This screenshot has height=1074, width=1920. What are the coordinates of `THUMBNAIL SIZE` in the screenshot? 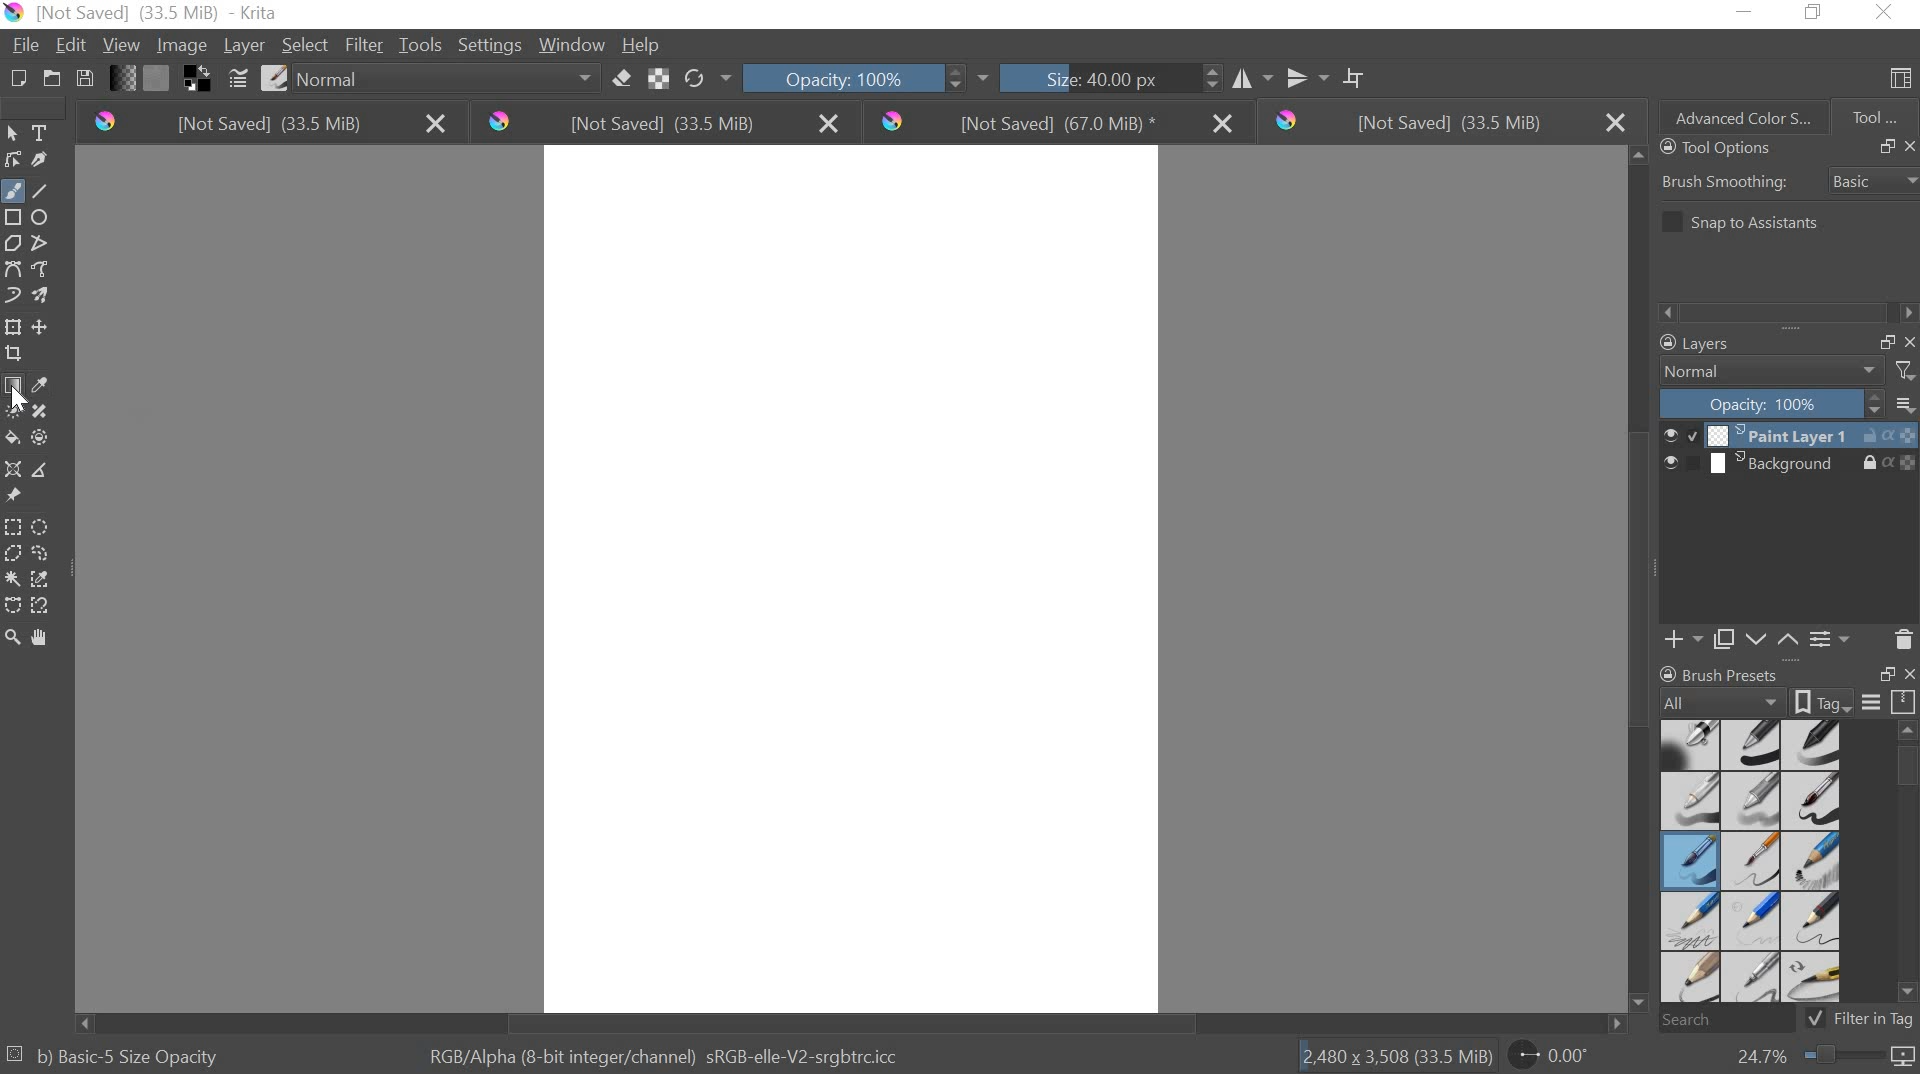 It's located at (1907, 403).